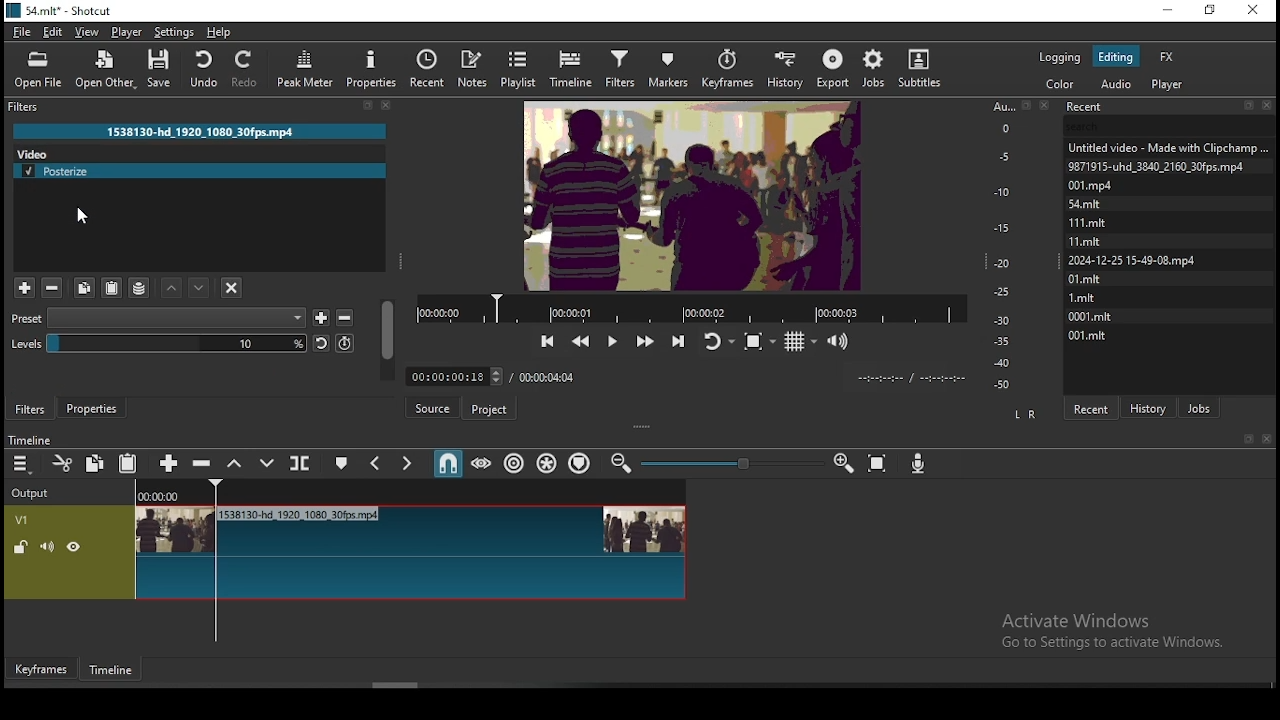 The image size is (1280, 720). Describe the element at coordinates (1211, 11) in the screenshot. I see `restore` at that location.